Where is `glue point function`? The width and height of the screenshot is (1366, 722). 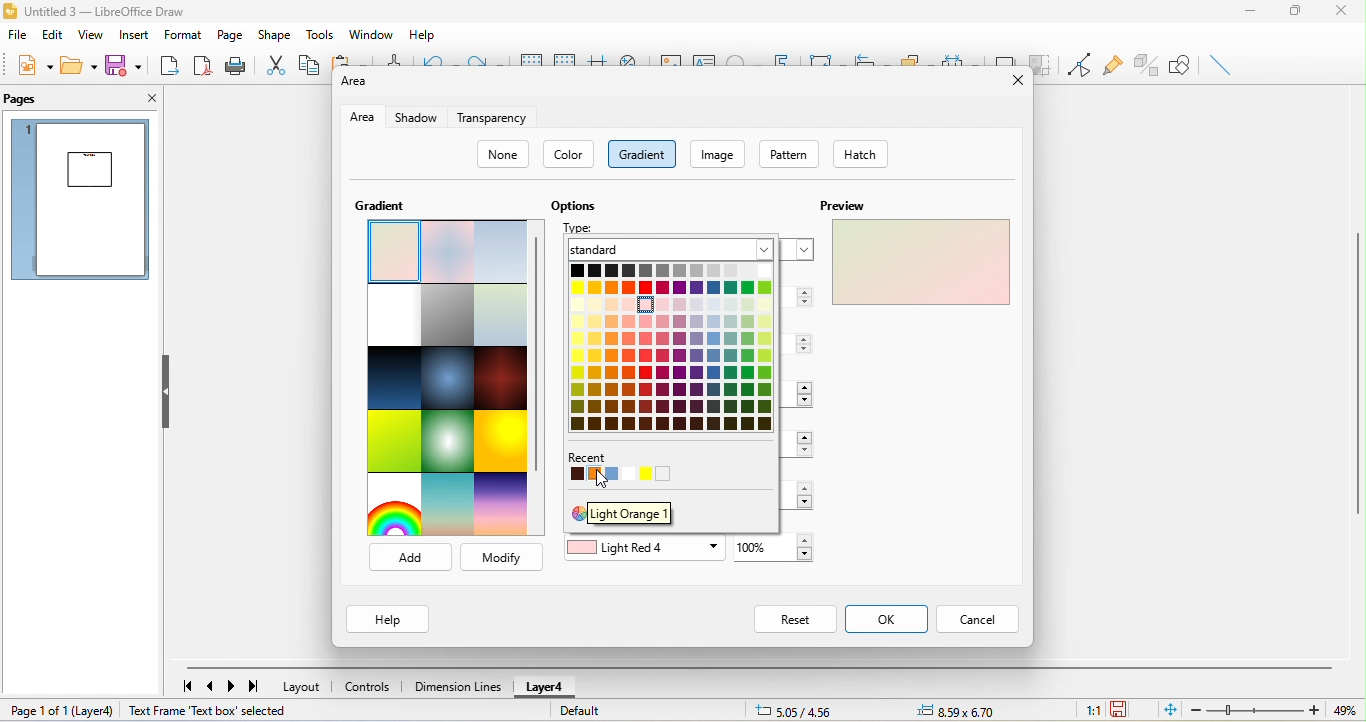
glue point function is located at coordinates (1112, 63).